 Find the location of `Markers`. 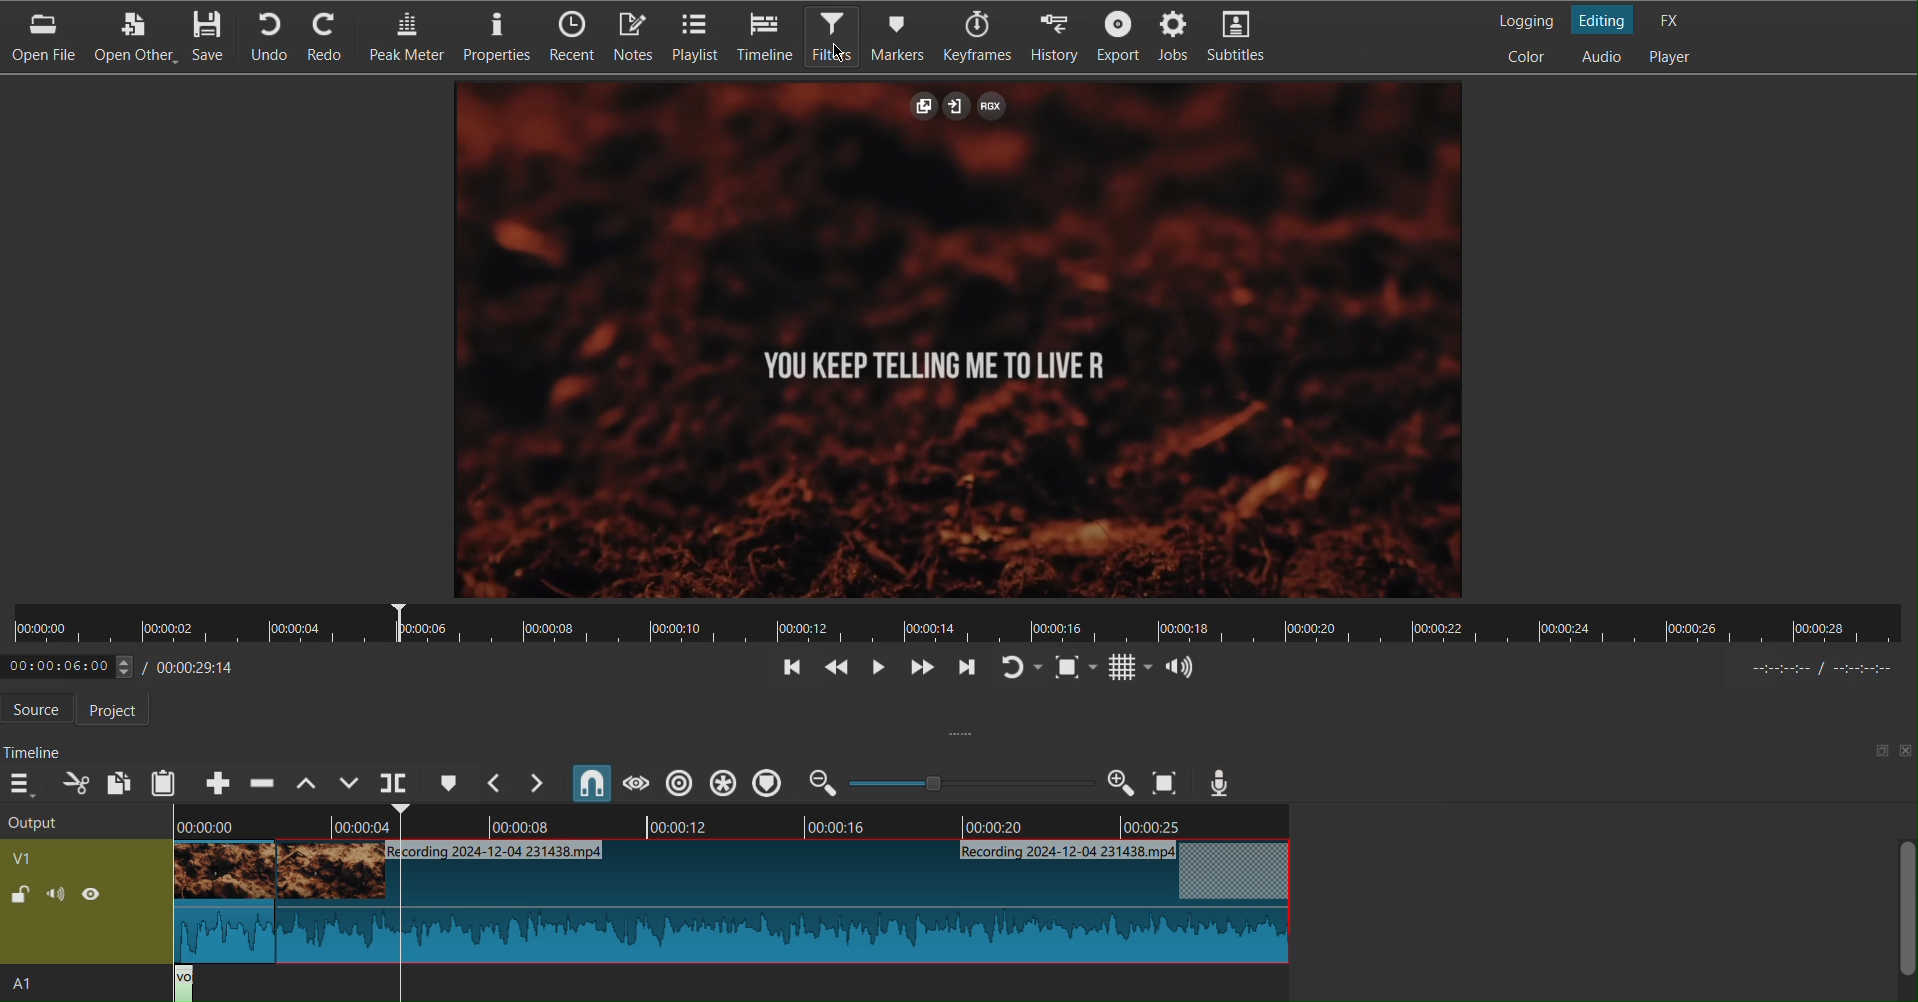

Markers is located at coordinates (904, 35).